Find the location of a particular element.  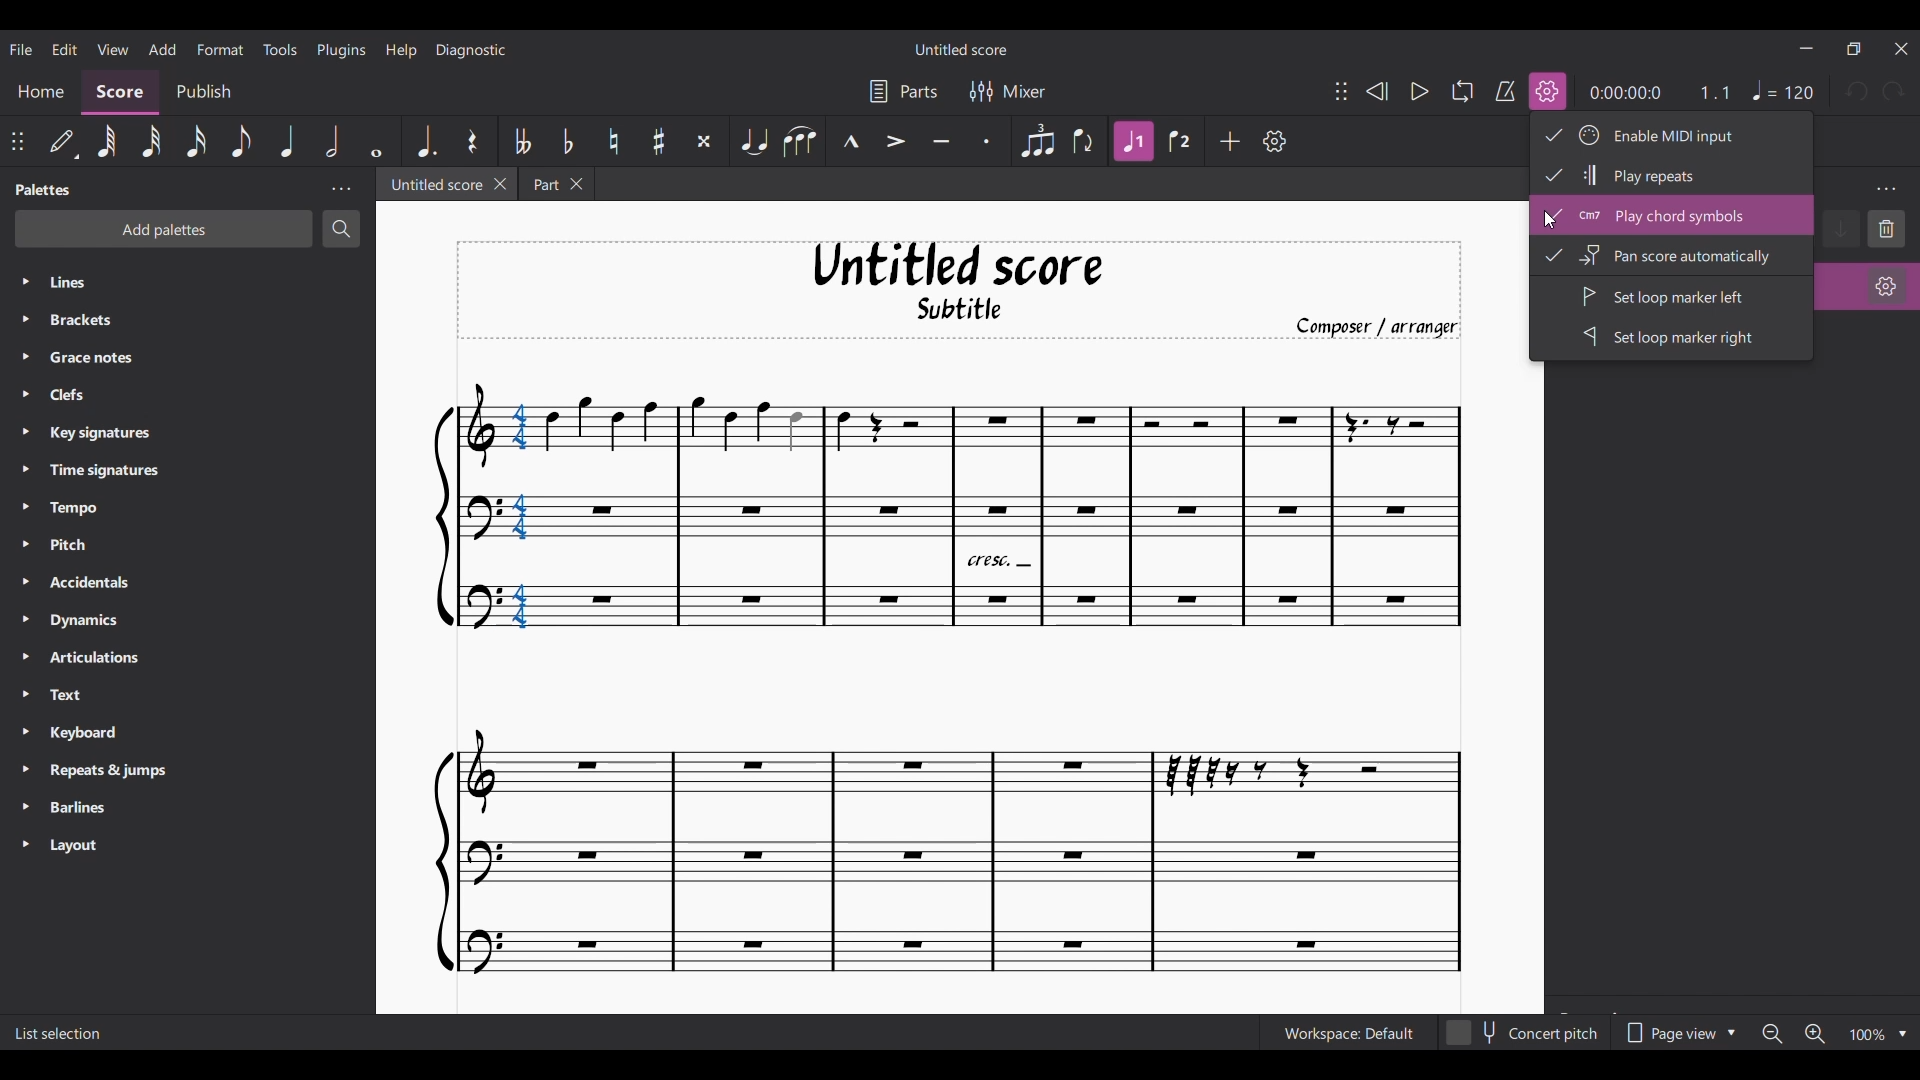

metronome is located at coordinates (1503, 93).